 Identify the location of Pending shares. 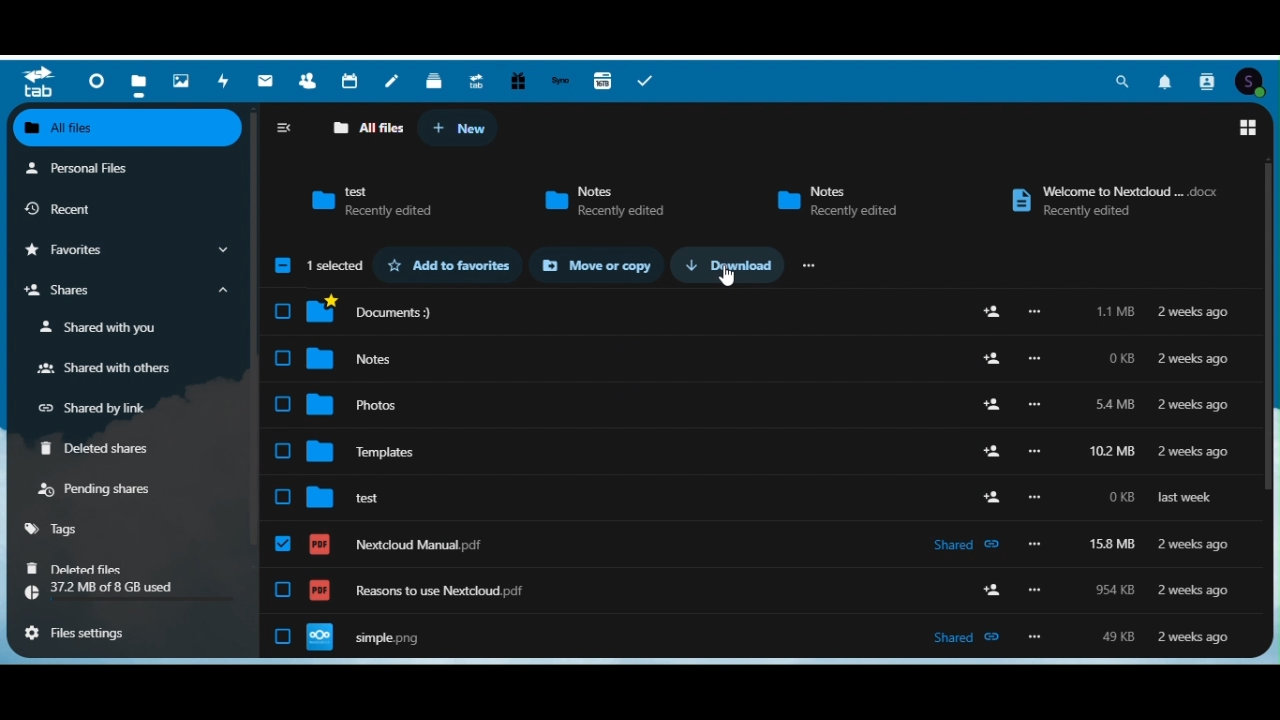
(102, 492).